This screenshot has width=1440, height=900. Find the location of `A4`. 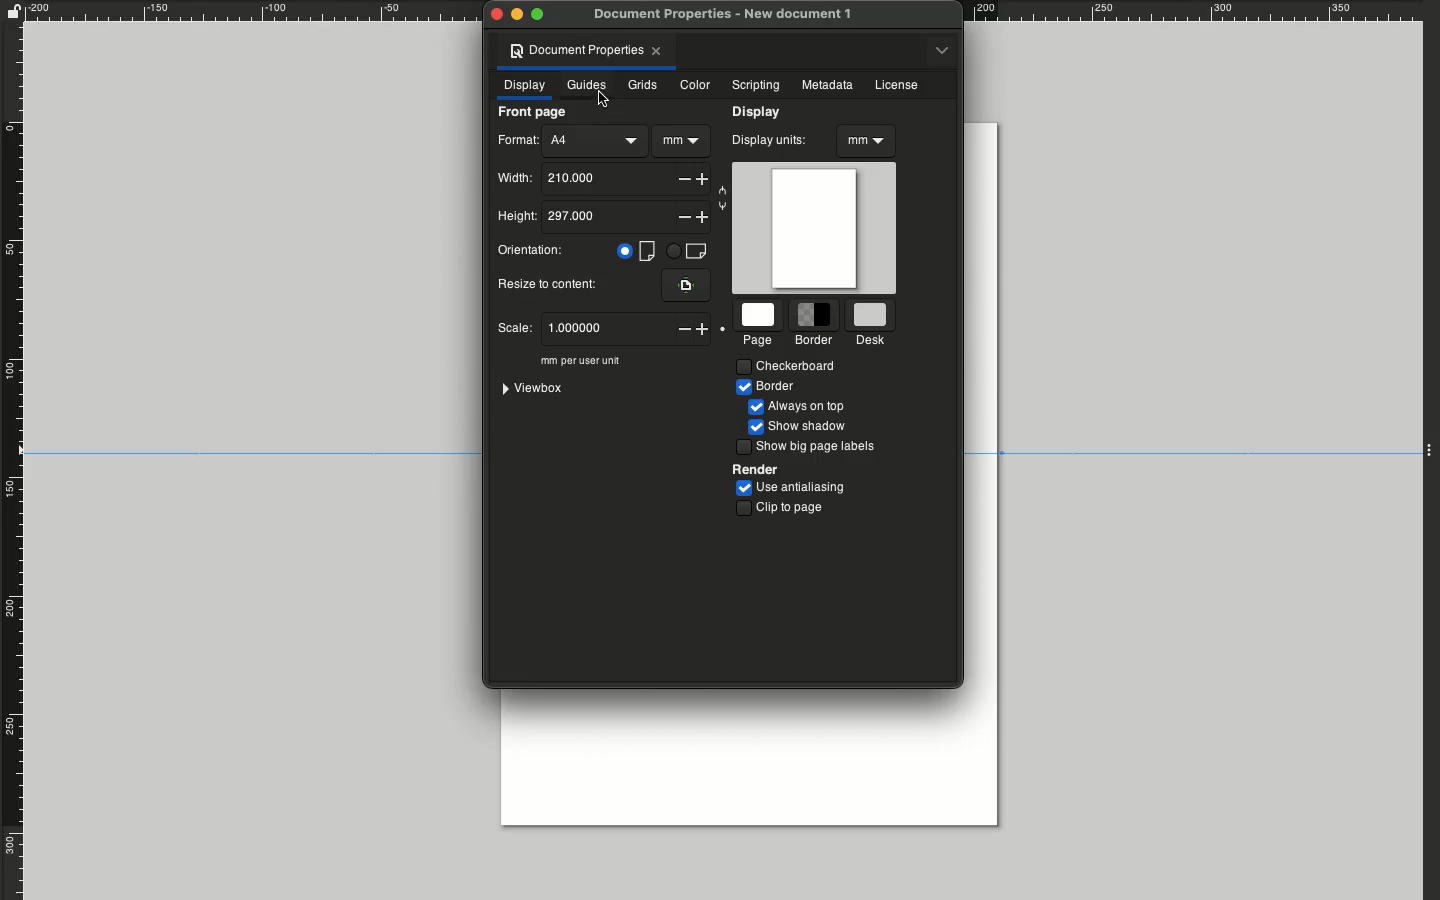

A4 is located at coordinates (594, 144).